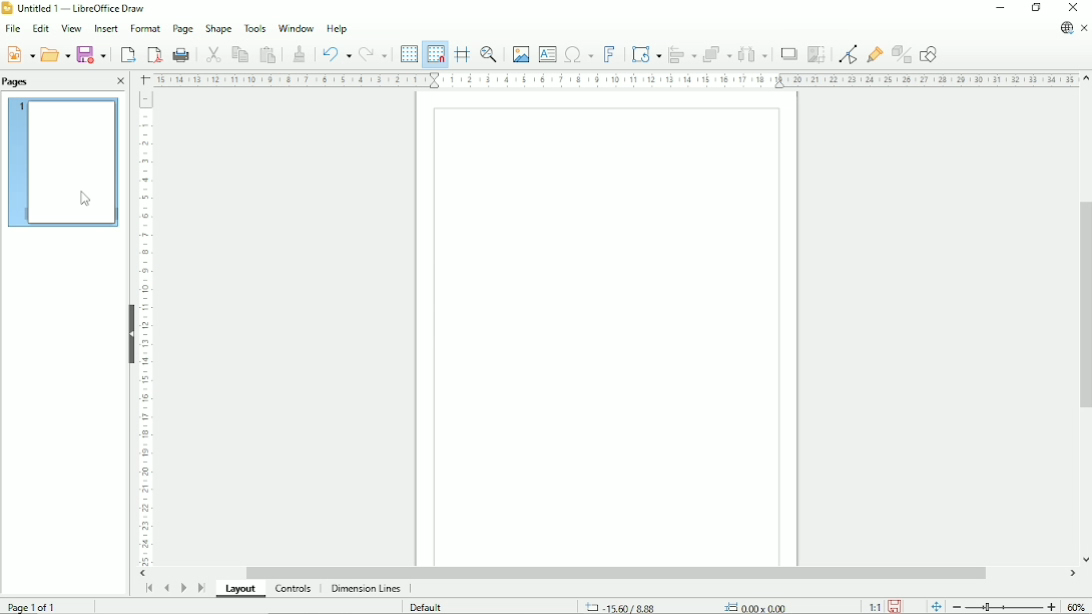  Describe the element at coordinates (154, 55) in the screenshot. I see `Export directly as PDF` at that location.